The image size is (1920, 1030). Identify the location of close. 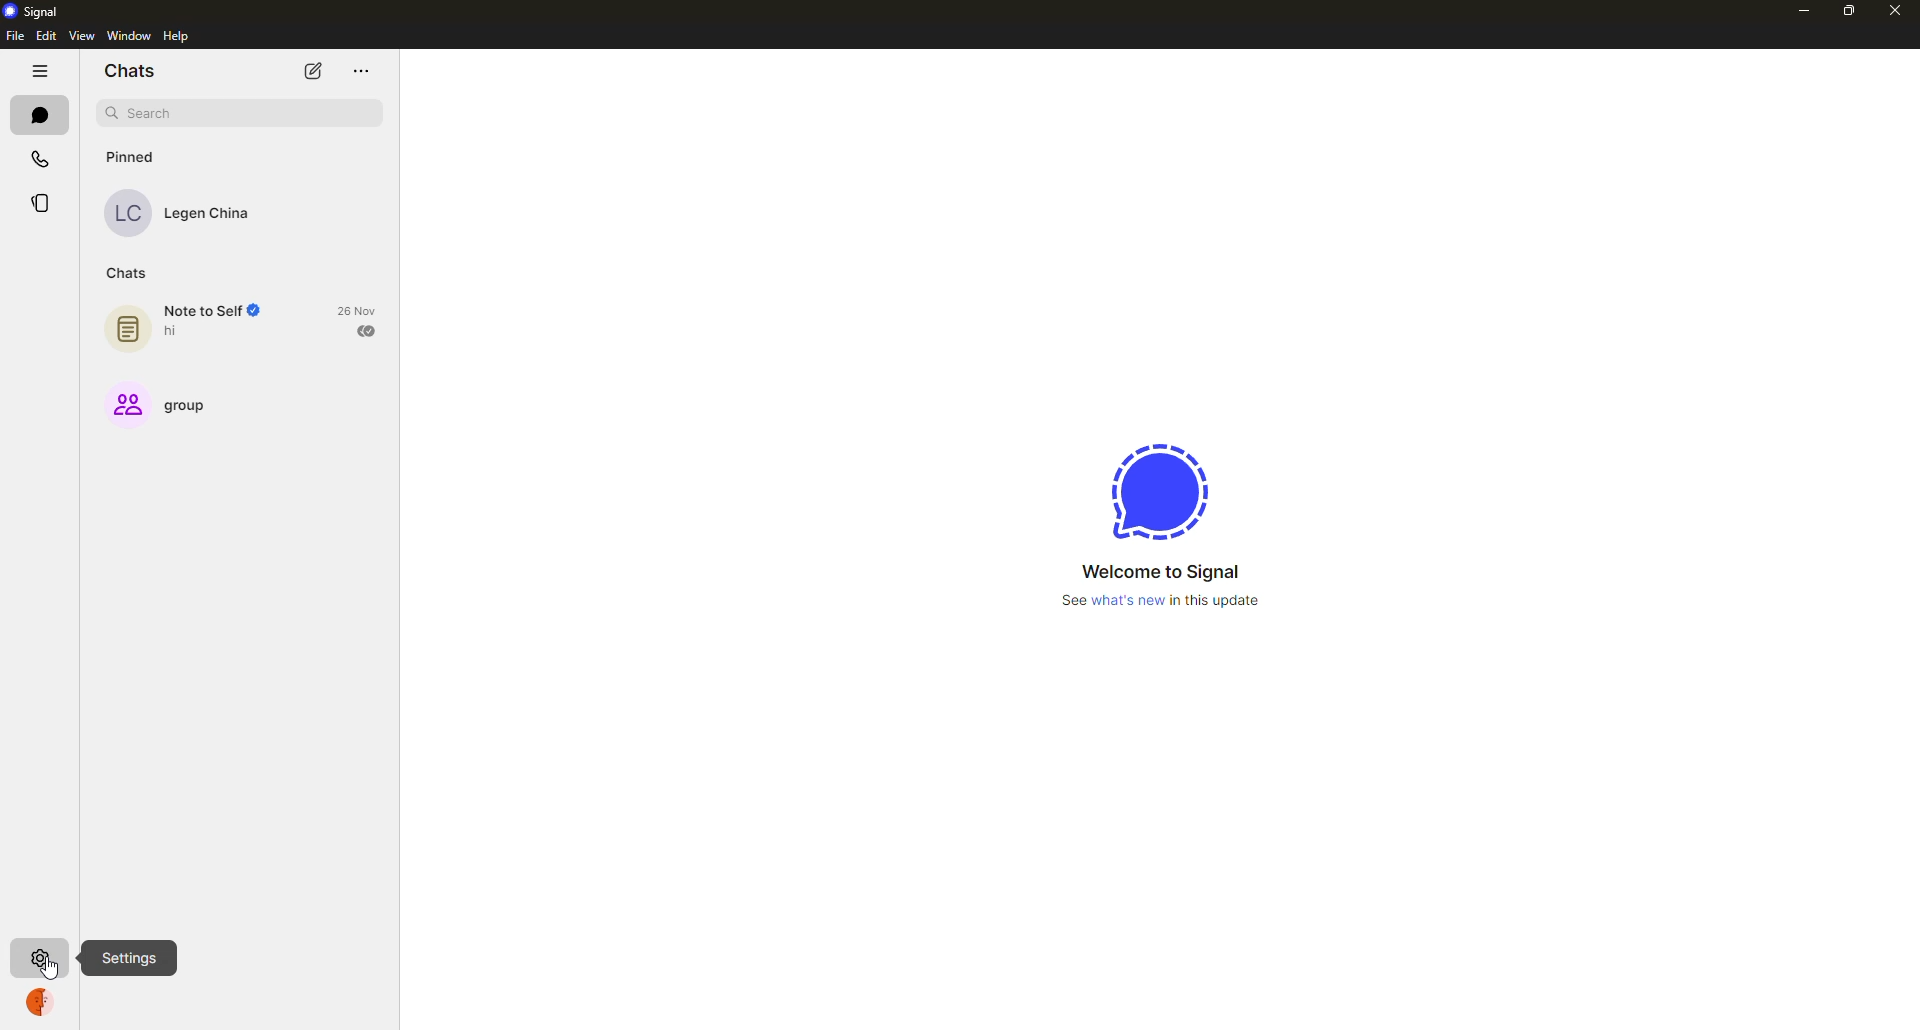
(1893, 12).